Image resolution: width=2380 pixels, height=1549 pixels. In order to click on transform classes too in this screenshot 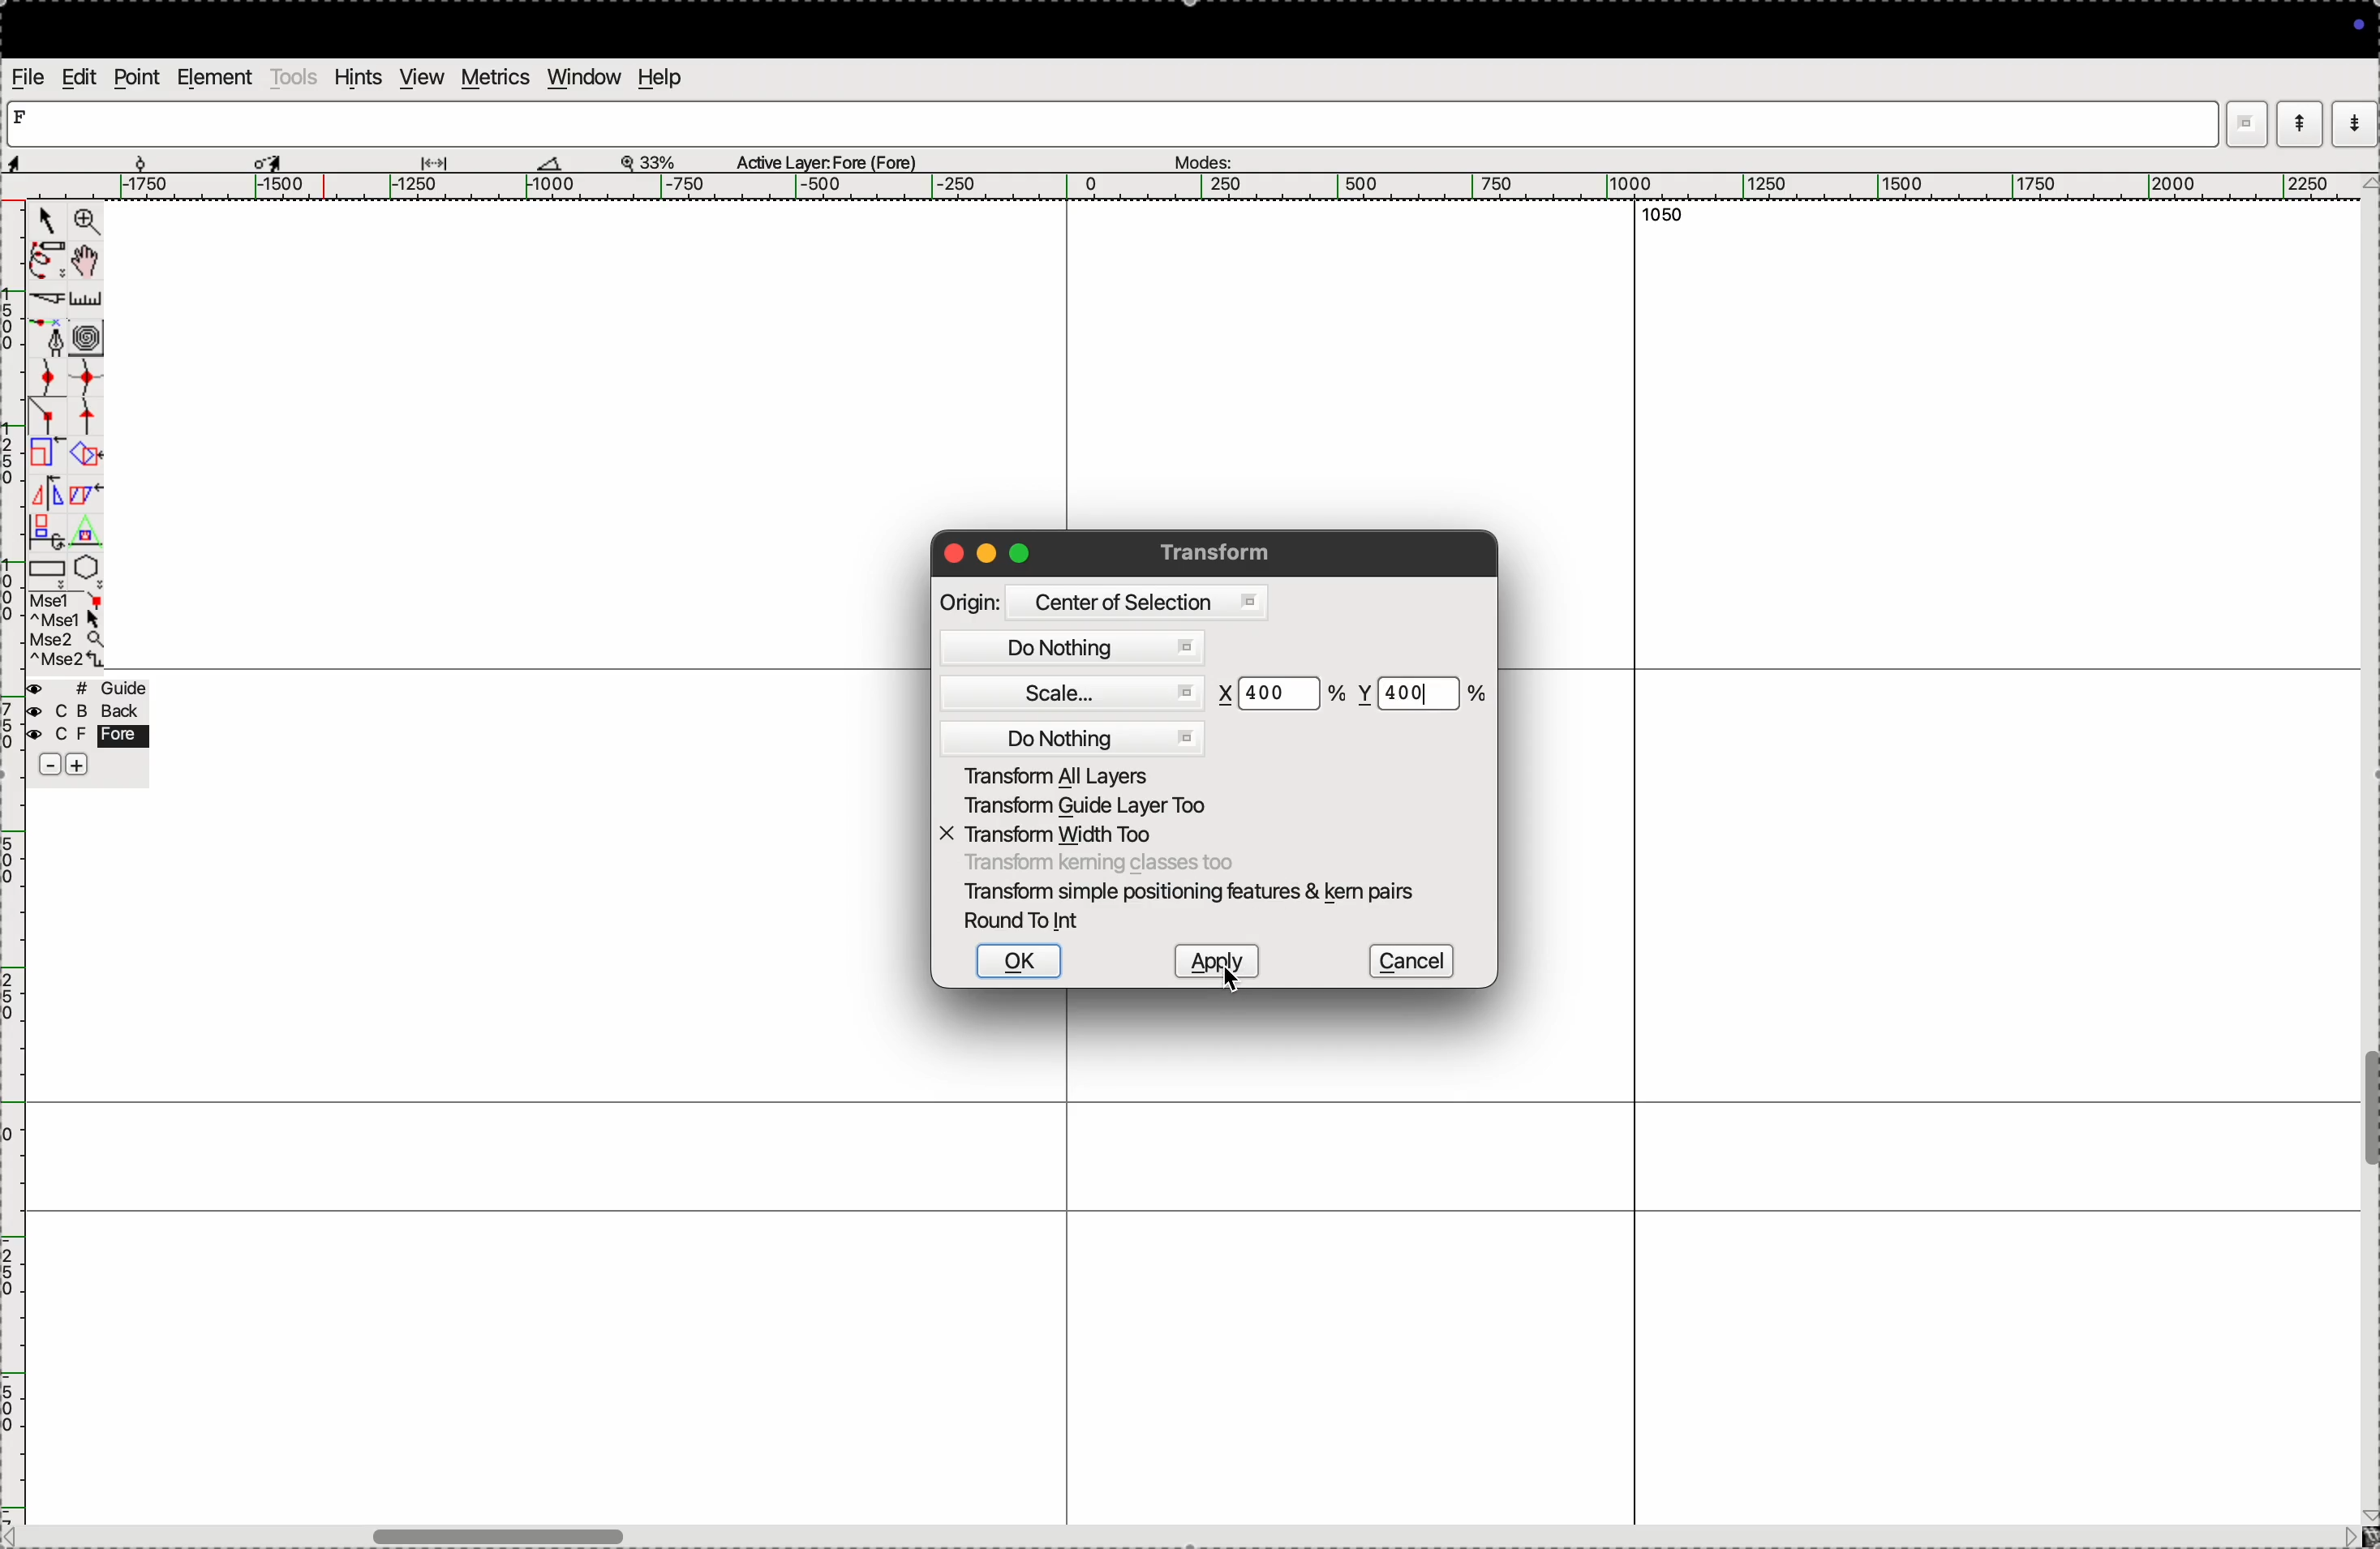, I will do `click(1098, 864)`.